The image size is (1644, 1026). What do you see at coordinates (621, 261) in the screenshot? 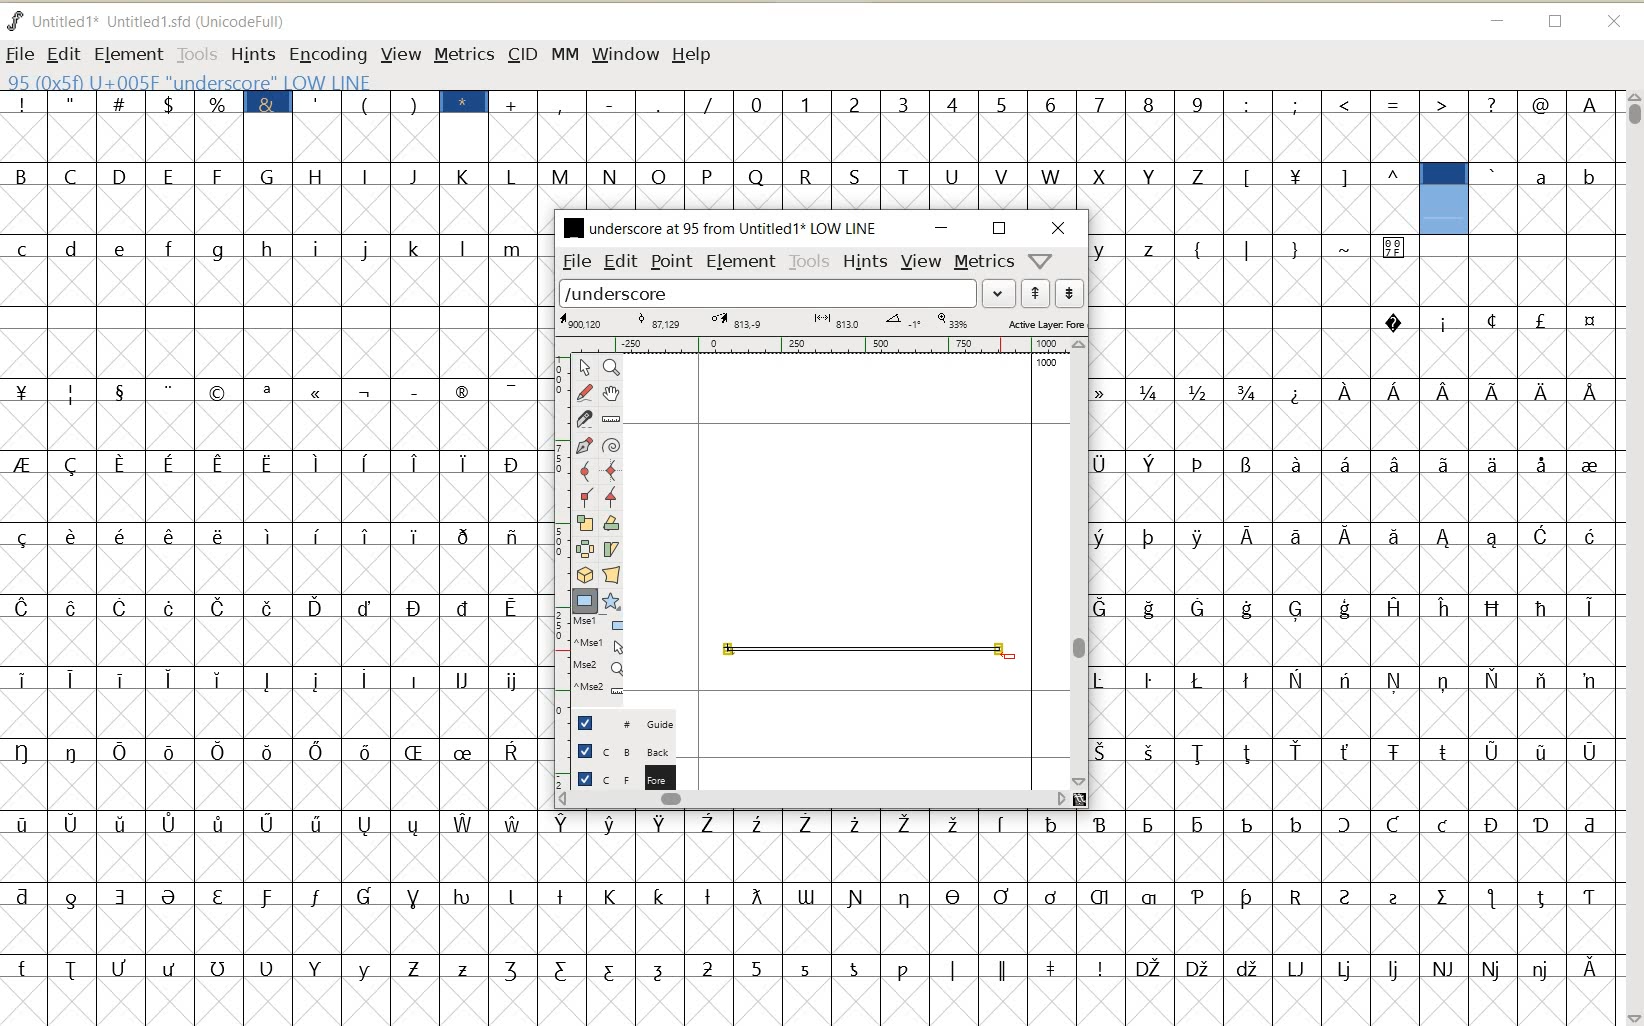
I see `EDIT` at bounding box center [621, 261].